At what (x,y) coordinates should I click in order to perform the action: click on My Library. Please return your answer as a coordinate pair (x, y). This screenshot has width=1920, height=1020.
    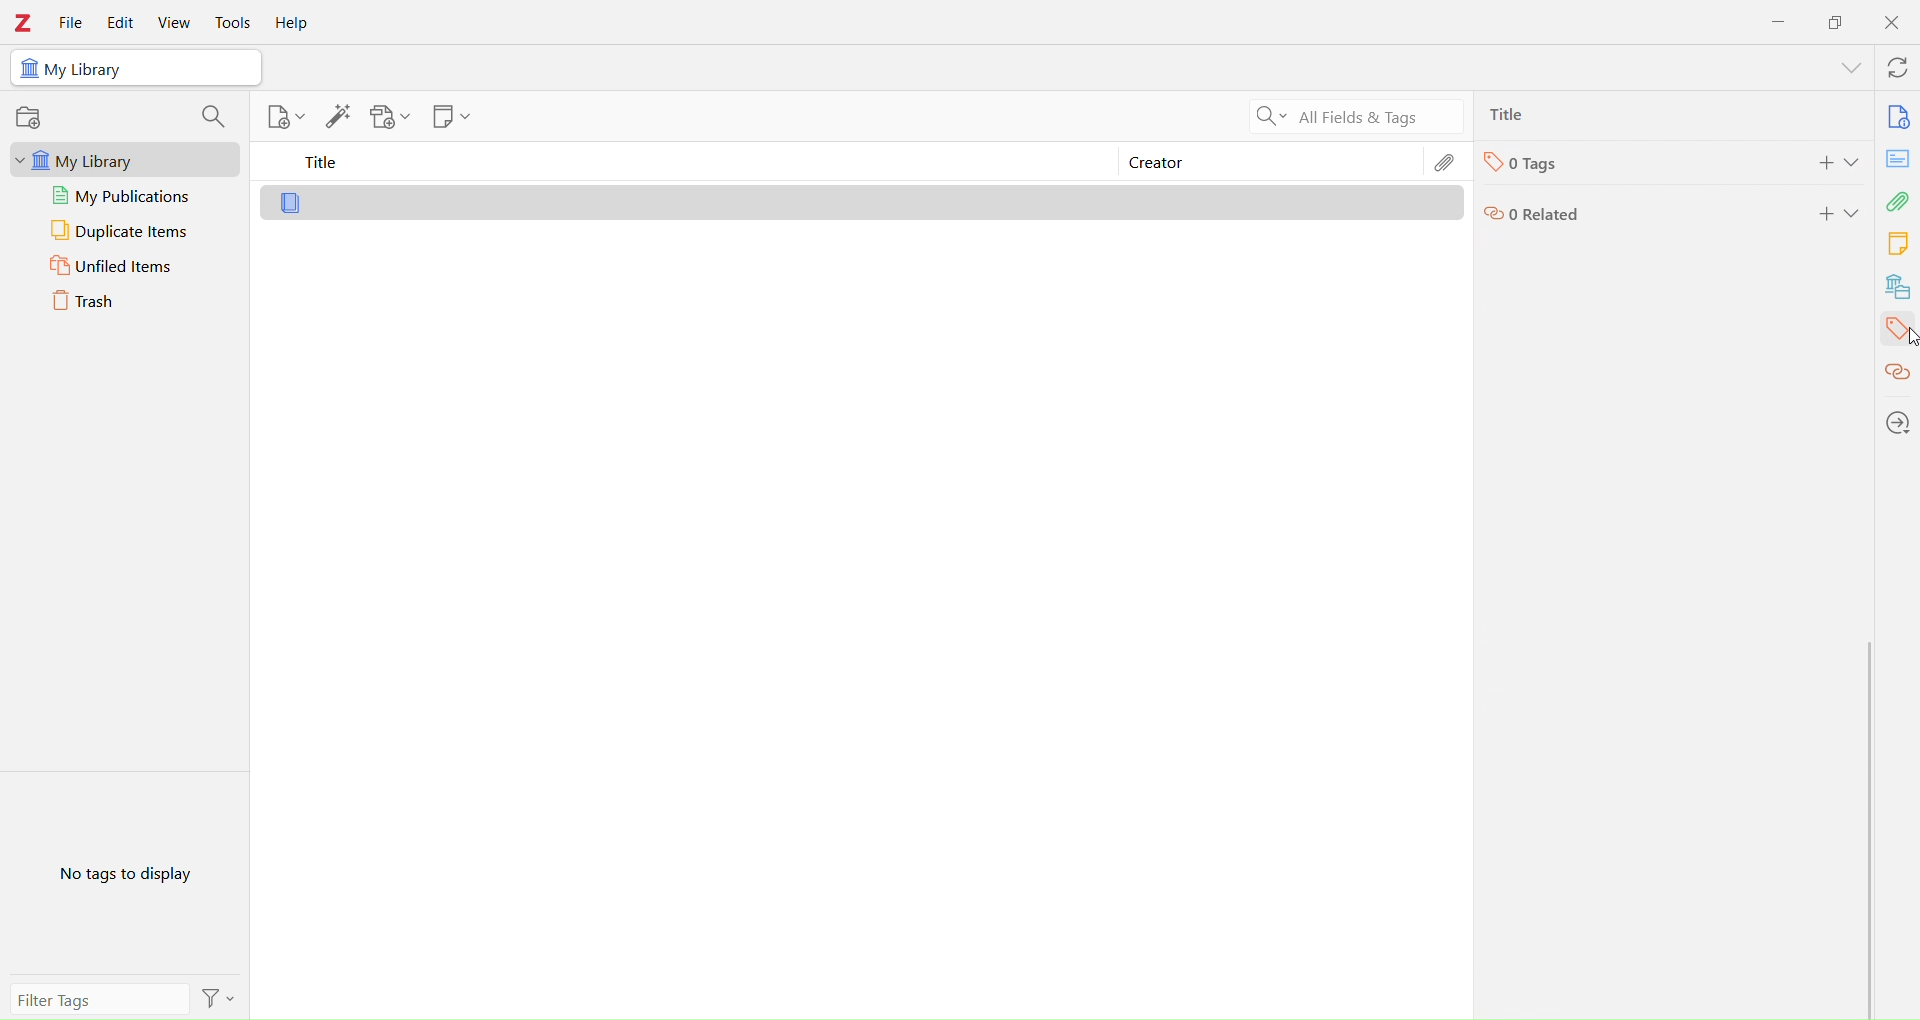
    Looking at the image, I should click on (124, 160).